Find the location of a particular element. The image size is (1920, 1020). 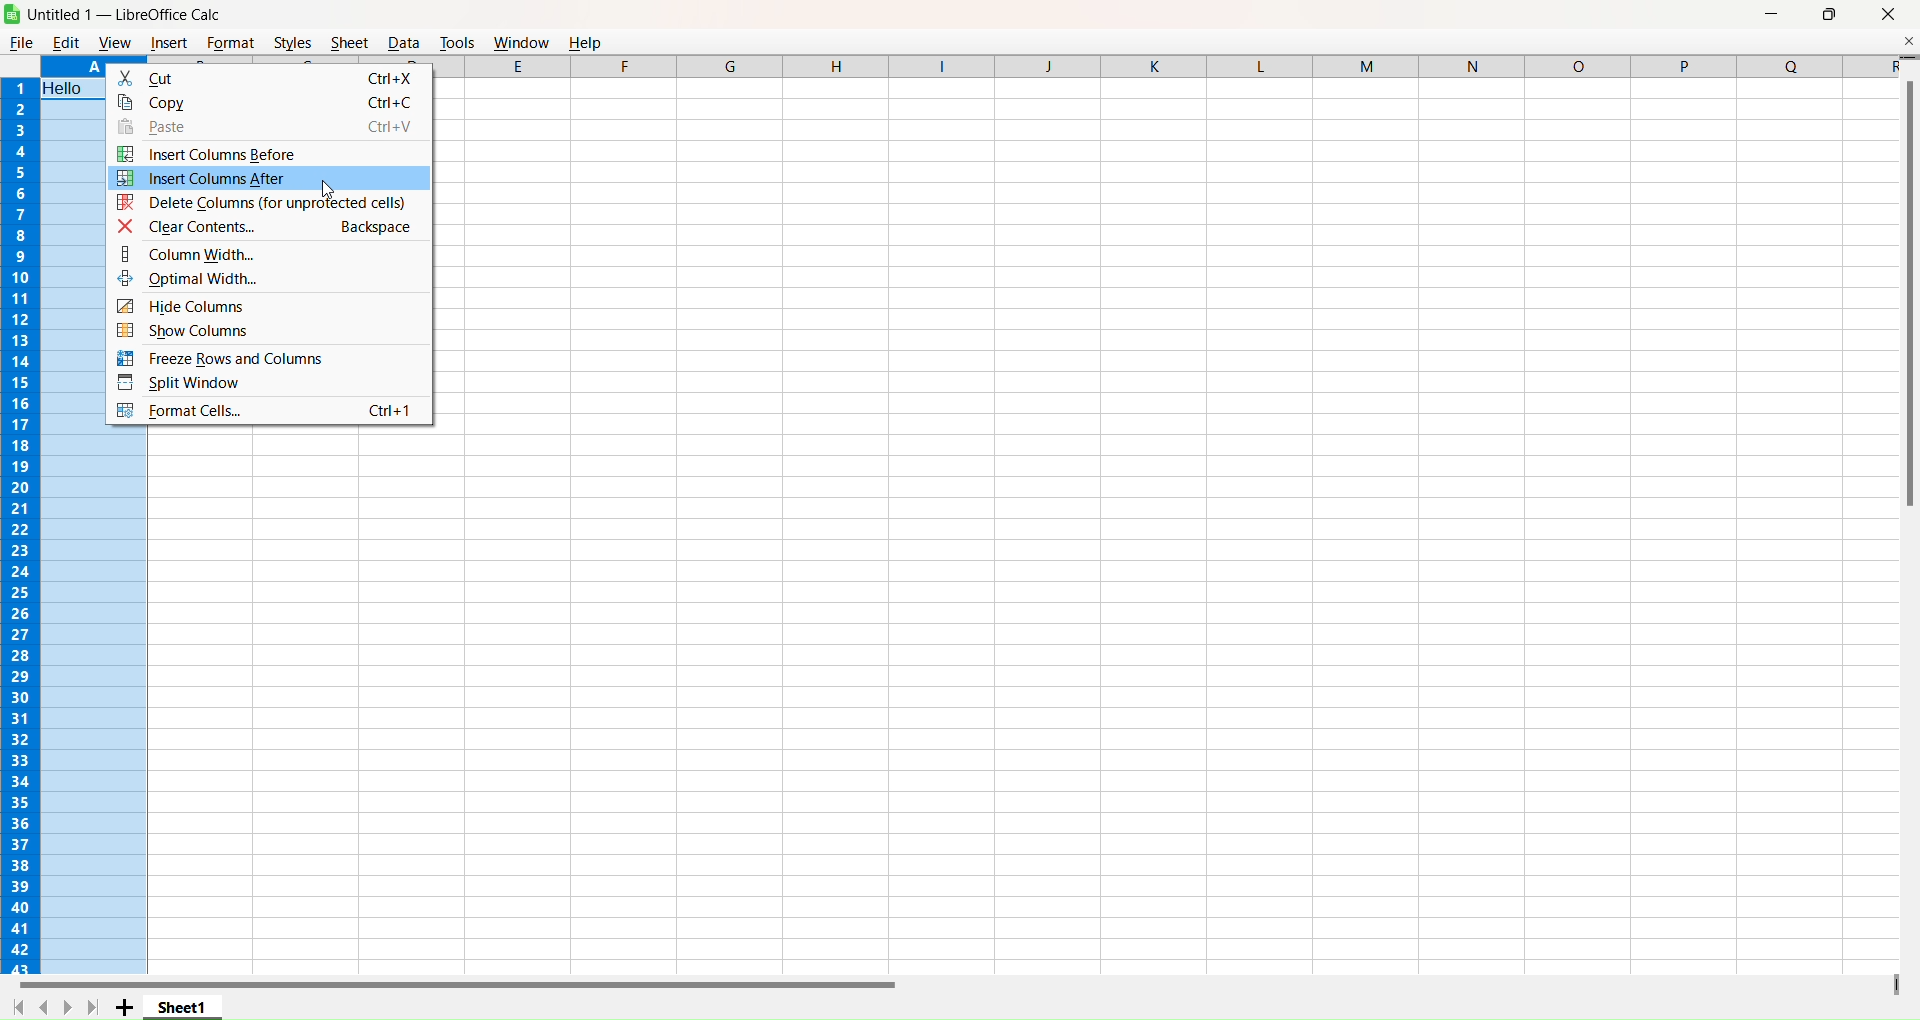

Logo is located at coordinates (12, 14).